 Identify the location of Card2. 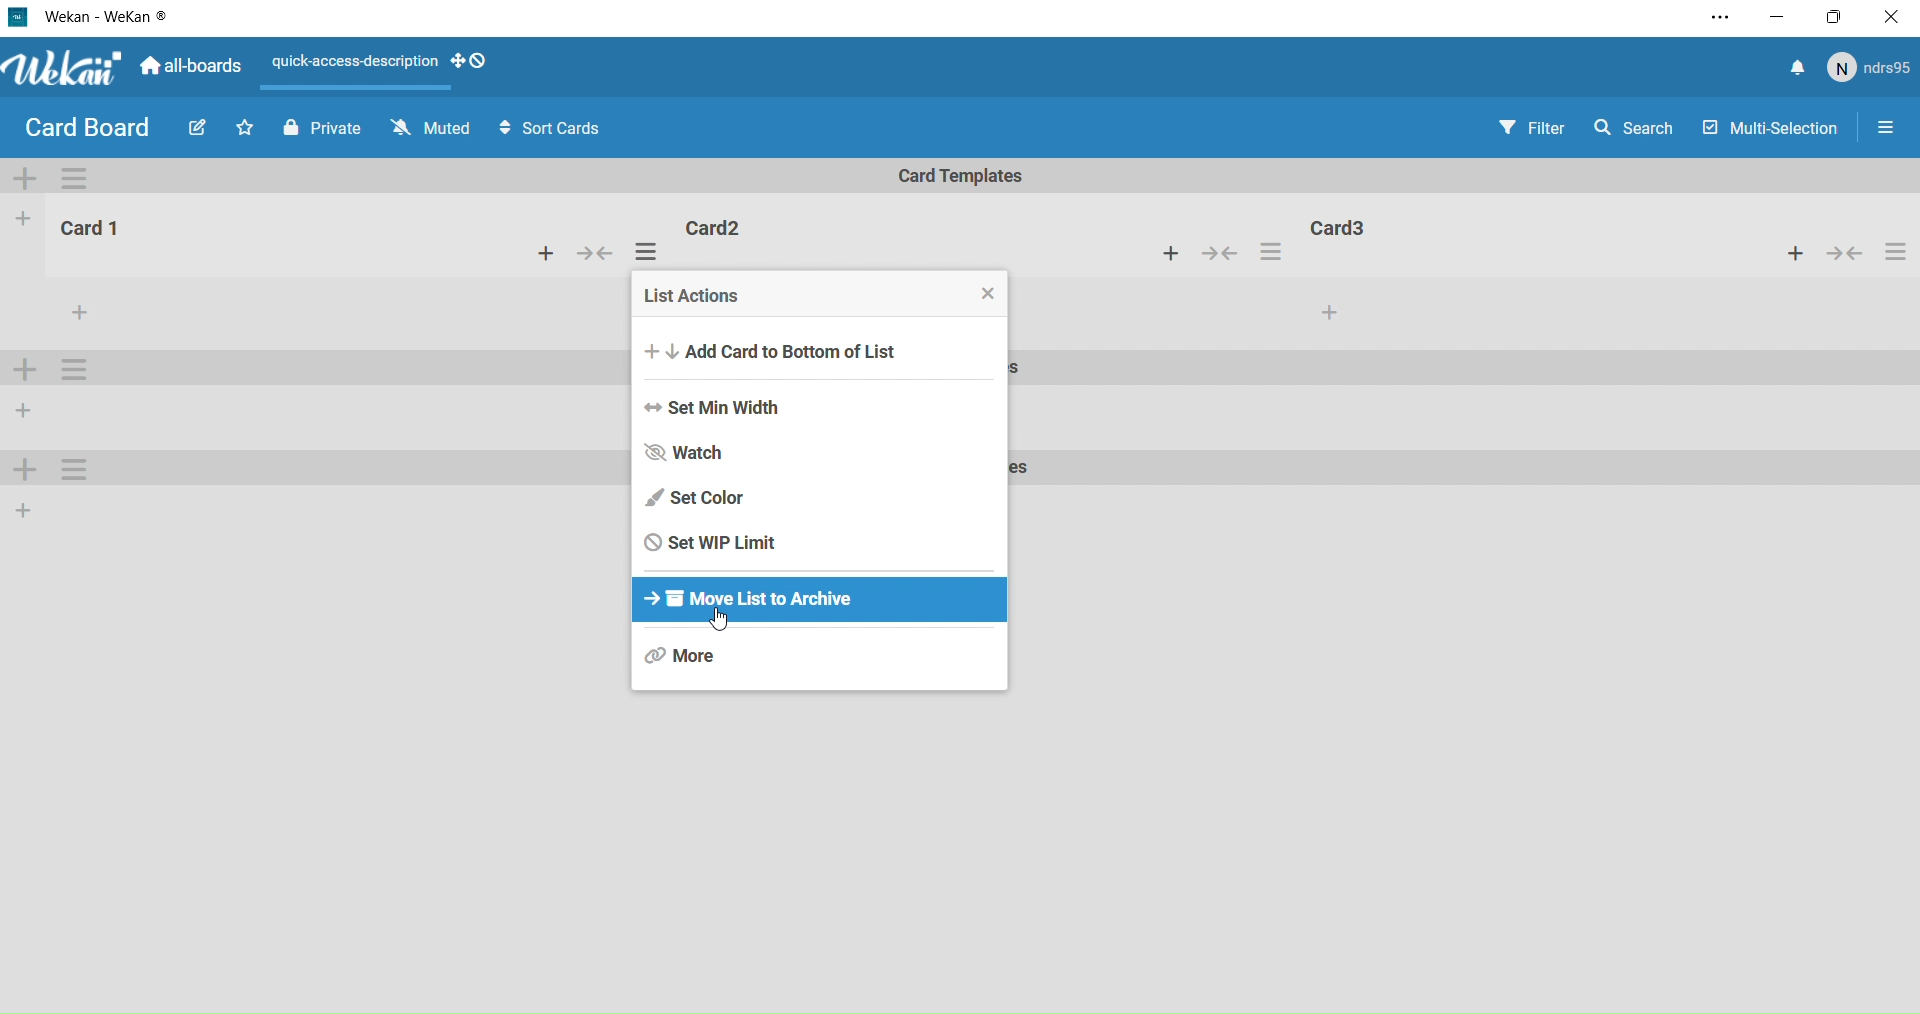
(715, 230).